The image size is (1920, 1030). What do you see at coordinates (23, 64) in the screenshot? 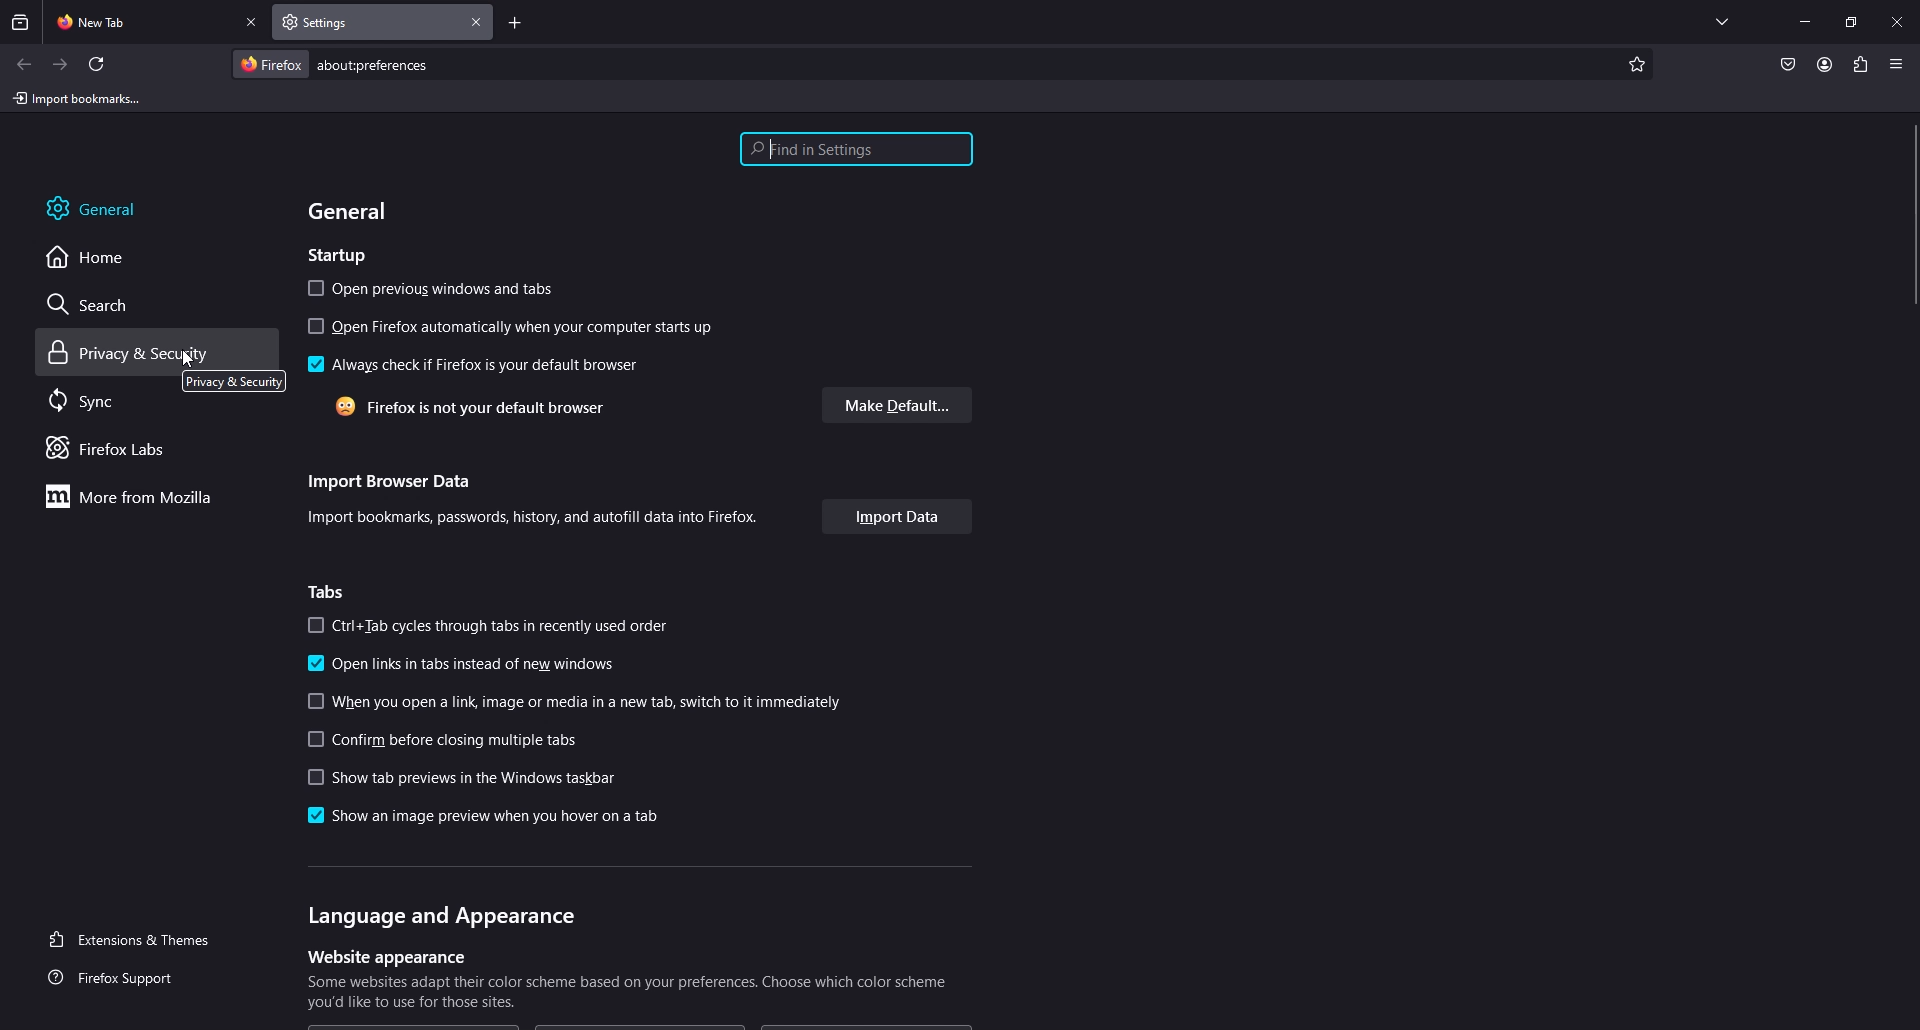
I see `back` at bounding box center [23, 64].